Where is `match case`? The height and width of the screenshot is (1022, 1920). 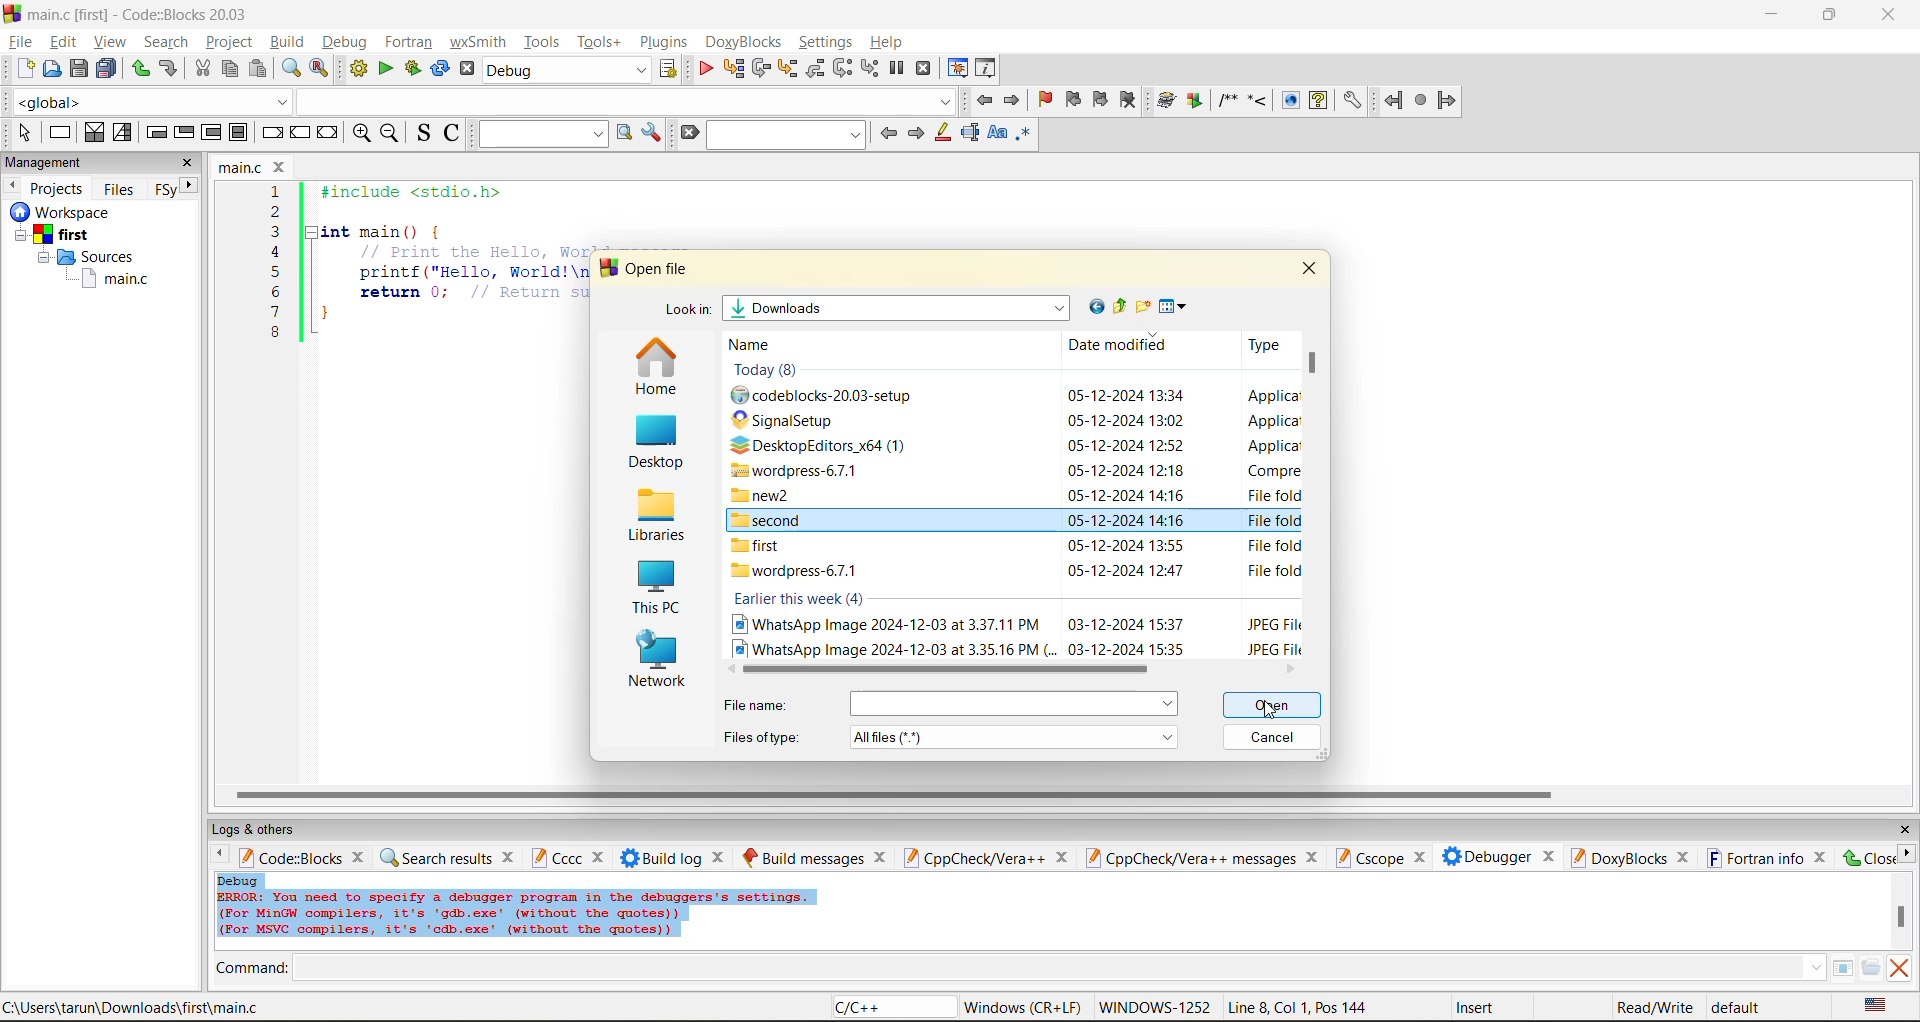 match case is located at coordinates (996, 134).